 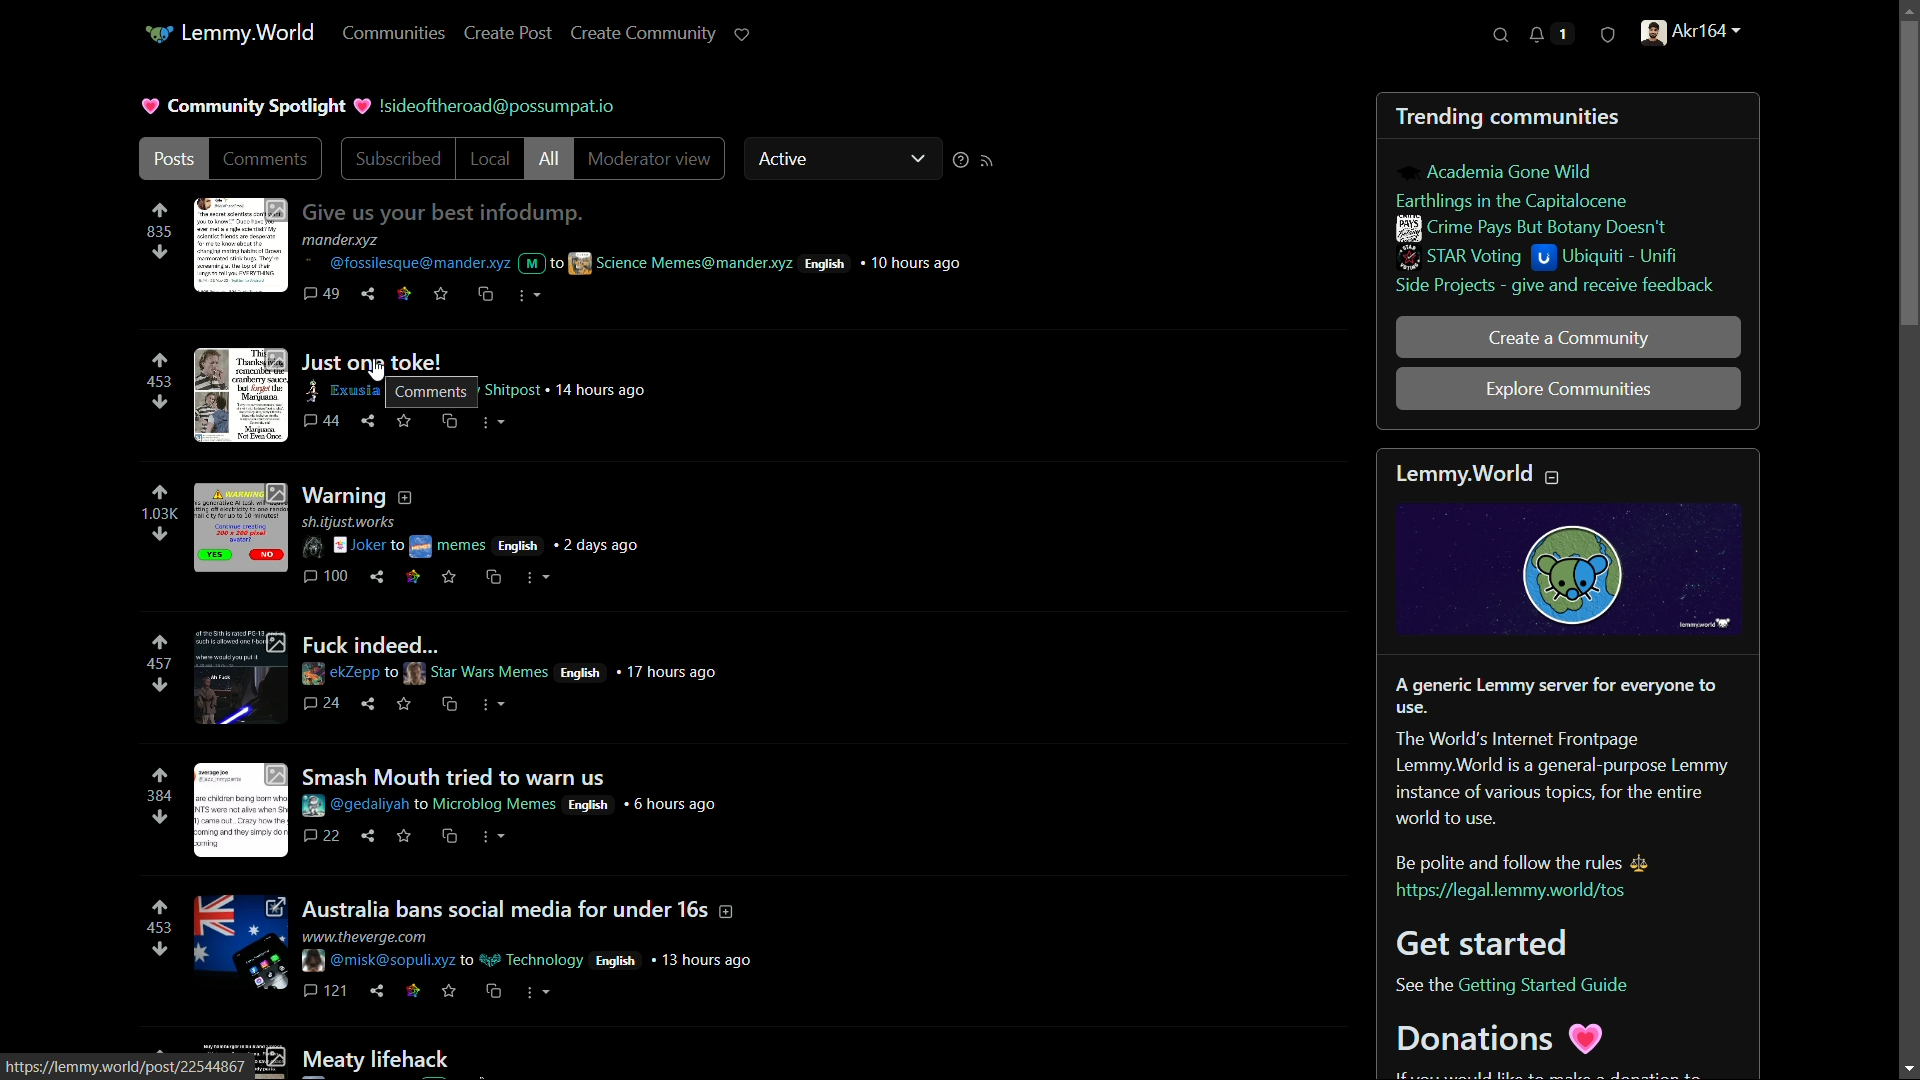 I want to click on thumbnail, so click(x=242, y=677).